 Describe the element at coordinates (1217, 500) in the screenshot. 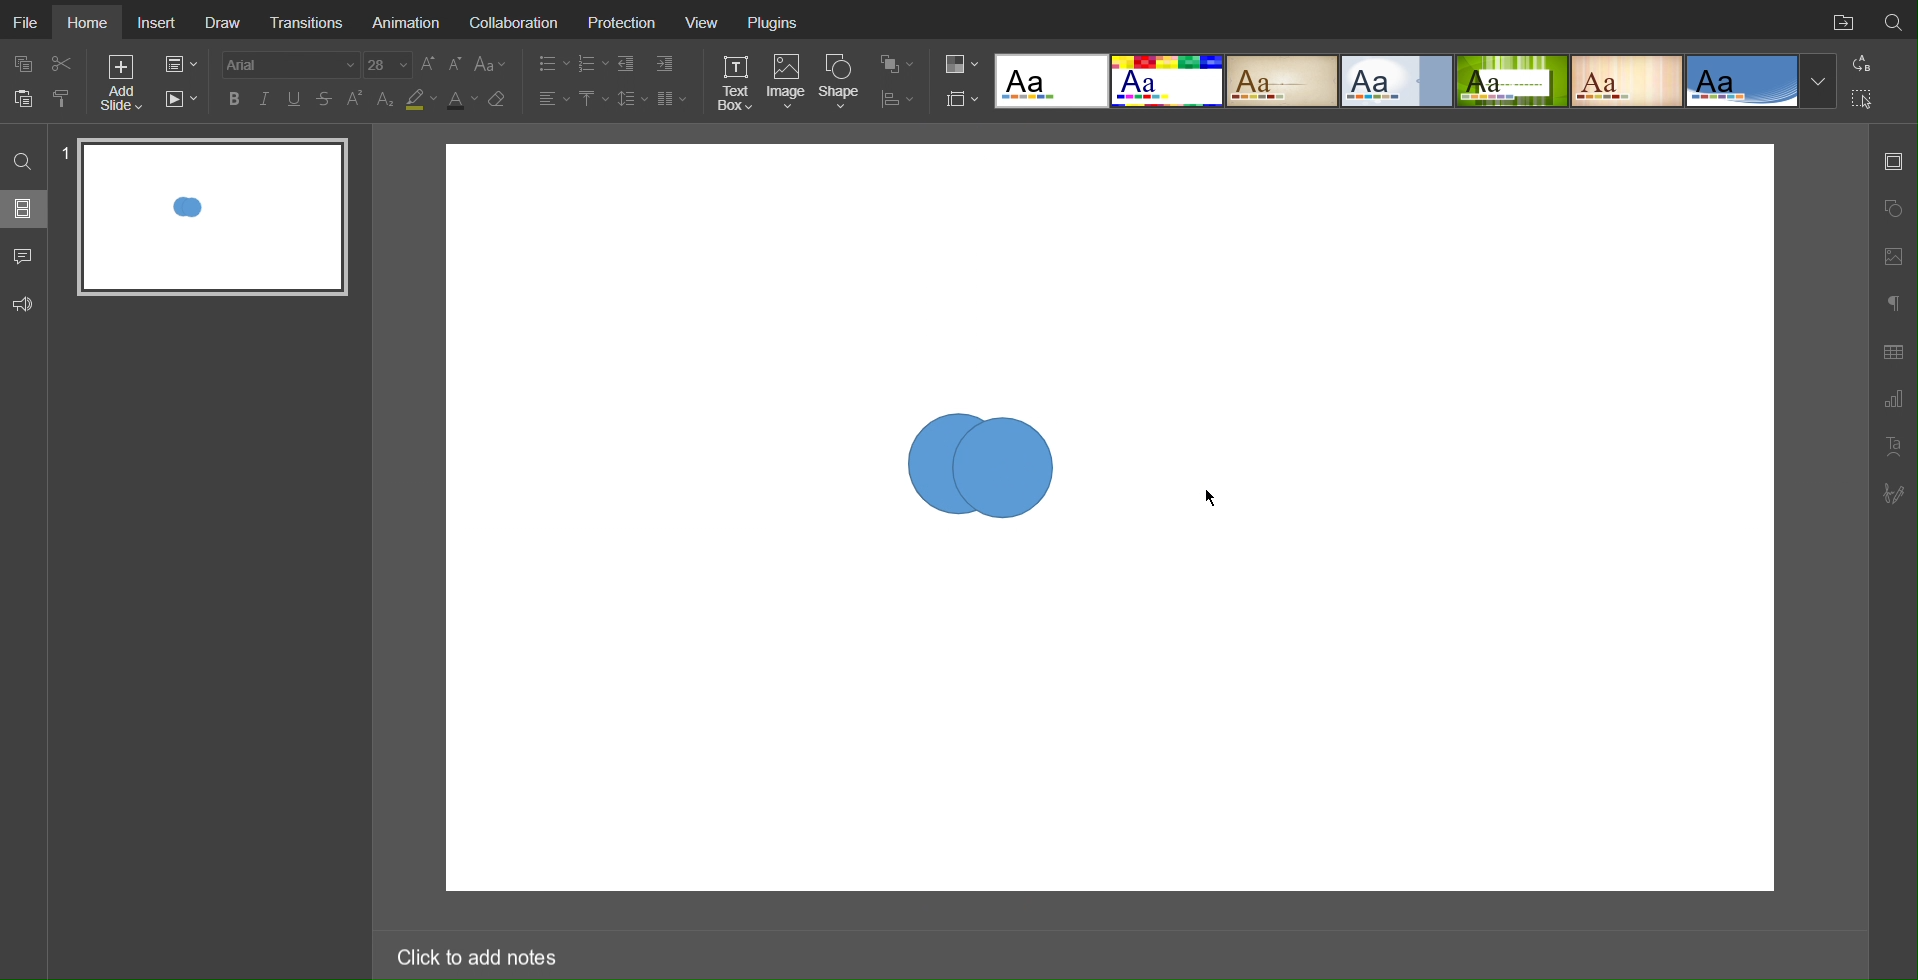

I see `Cursor` at that location.